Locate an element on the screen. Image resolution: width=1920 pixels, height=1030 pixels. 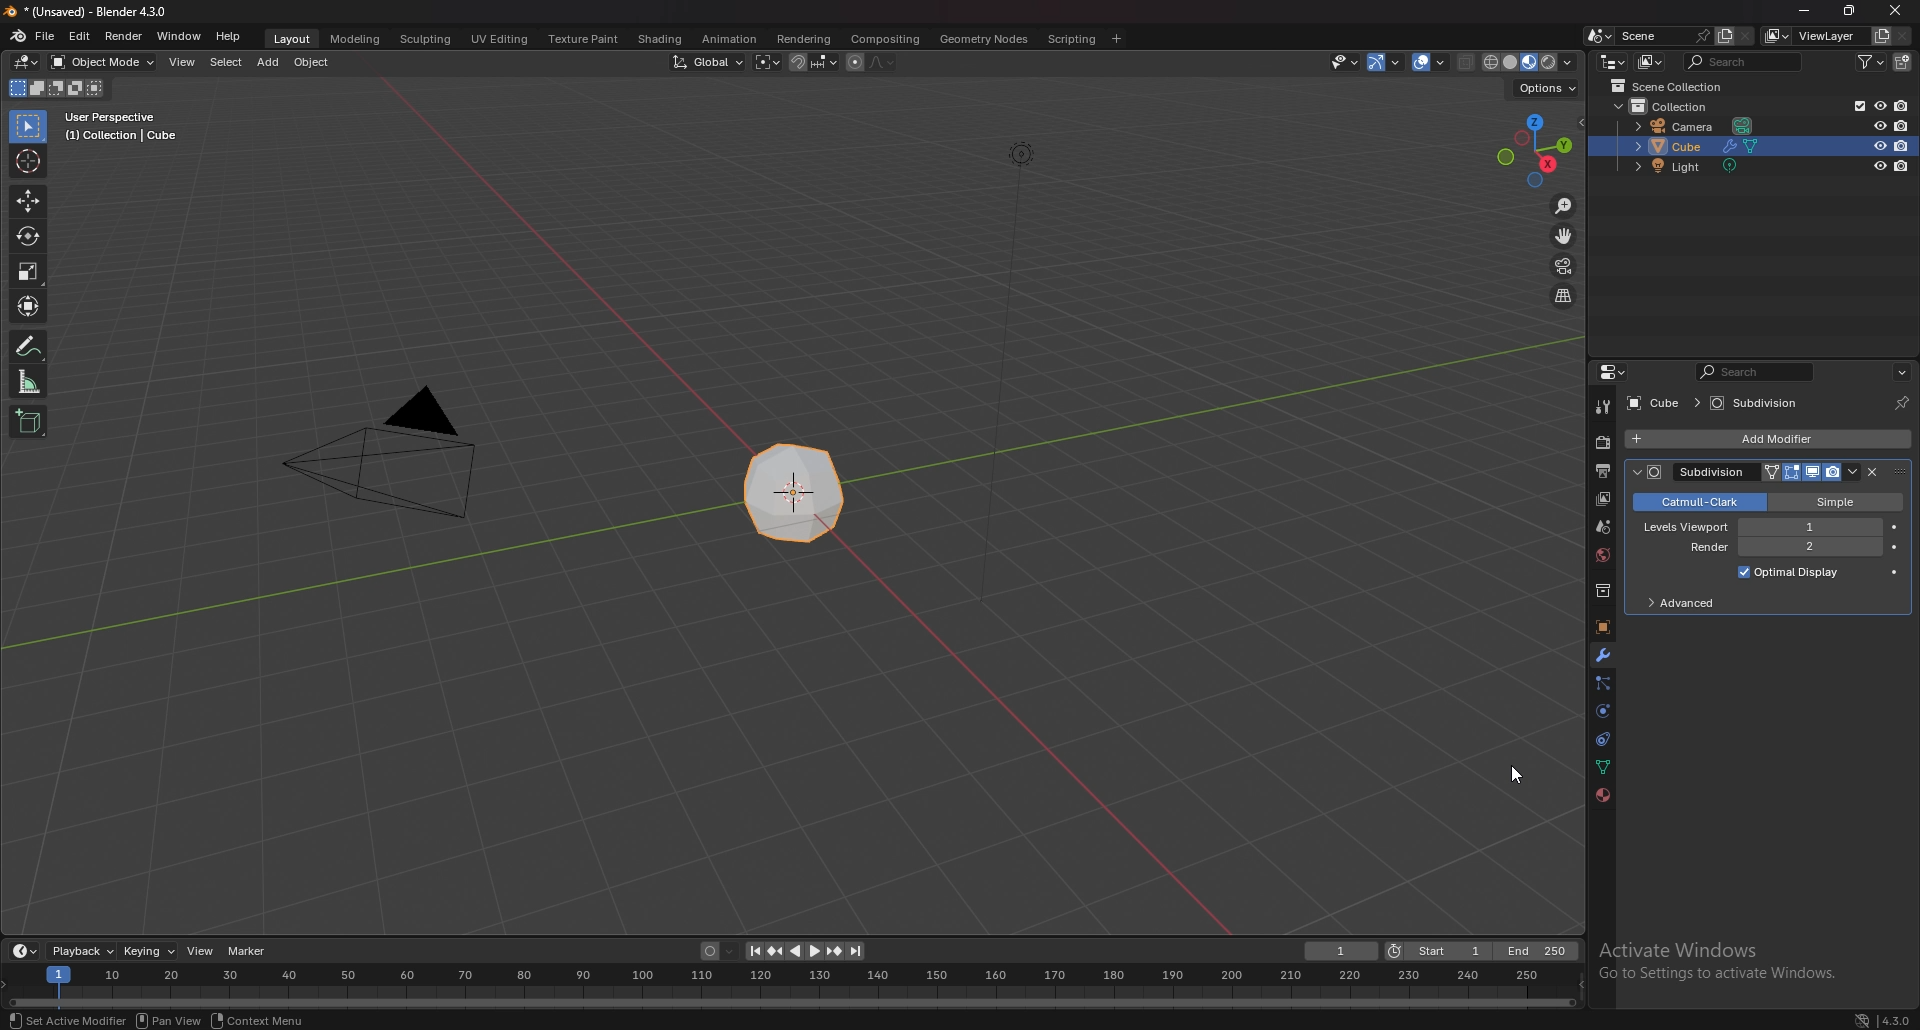
info is located at coordinates (124, 126).